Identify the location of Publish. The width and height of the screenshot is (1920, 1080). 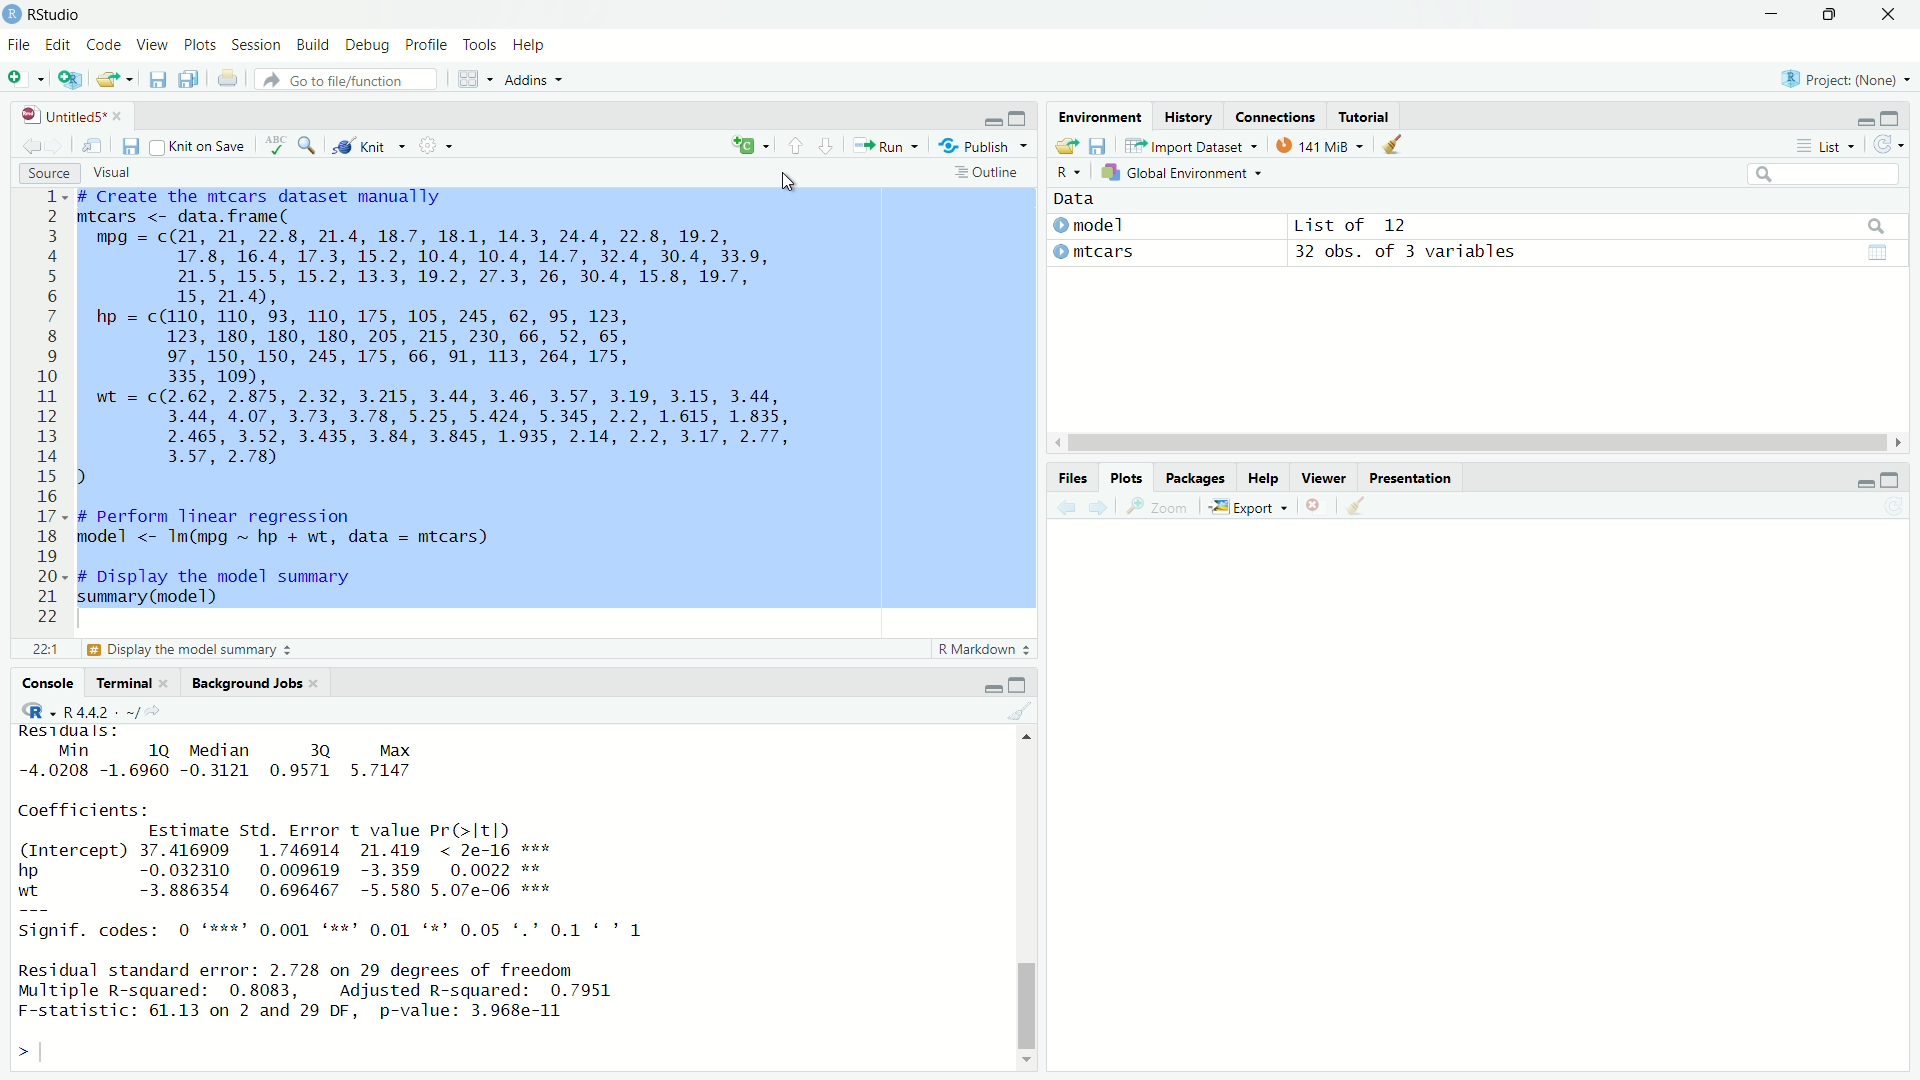
(974, 145).